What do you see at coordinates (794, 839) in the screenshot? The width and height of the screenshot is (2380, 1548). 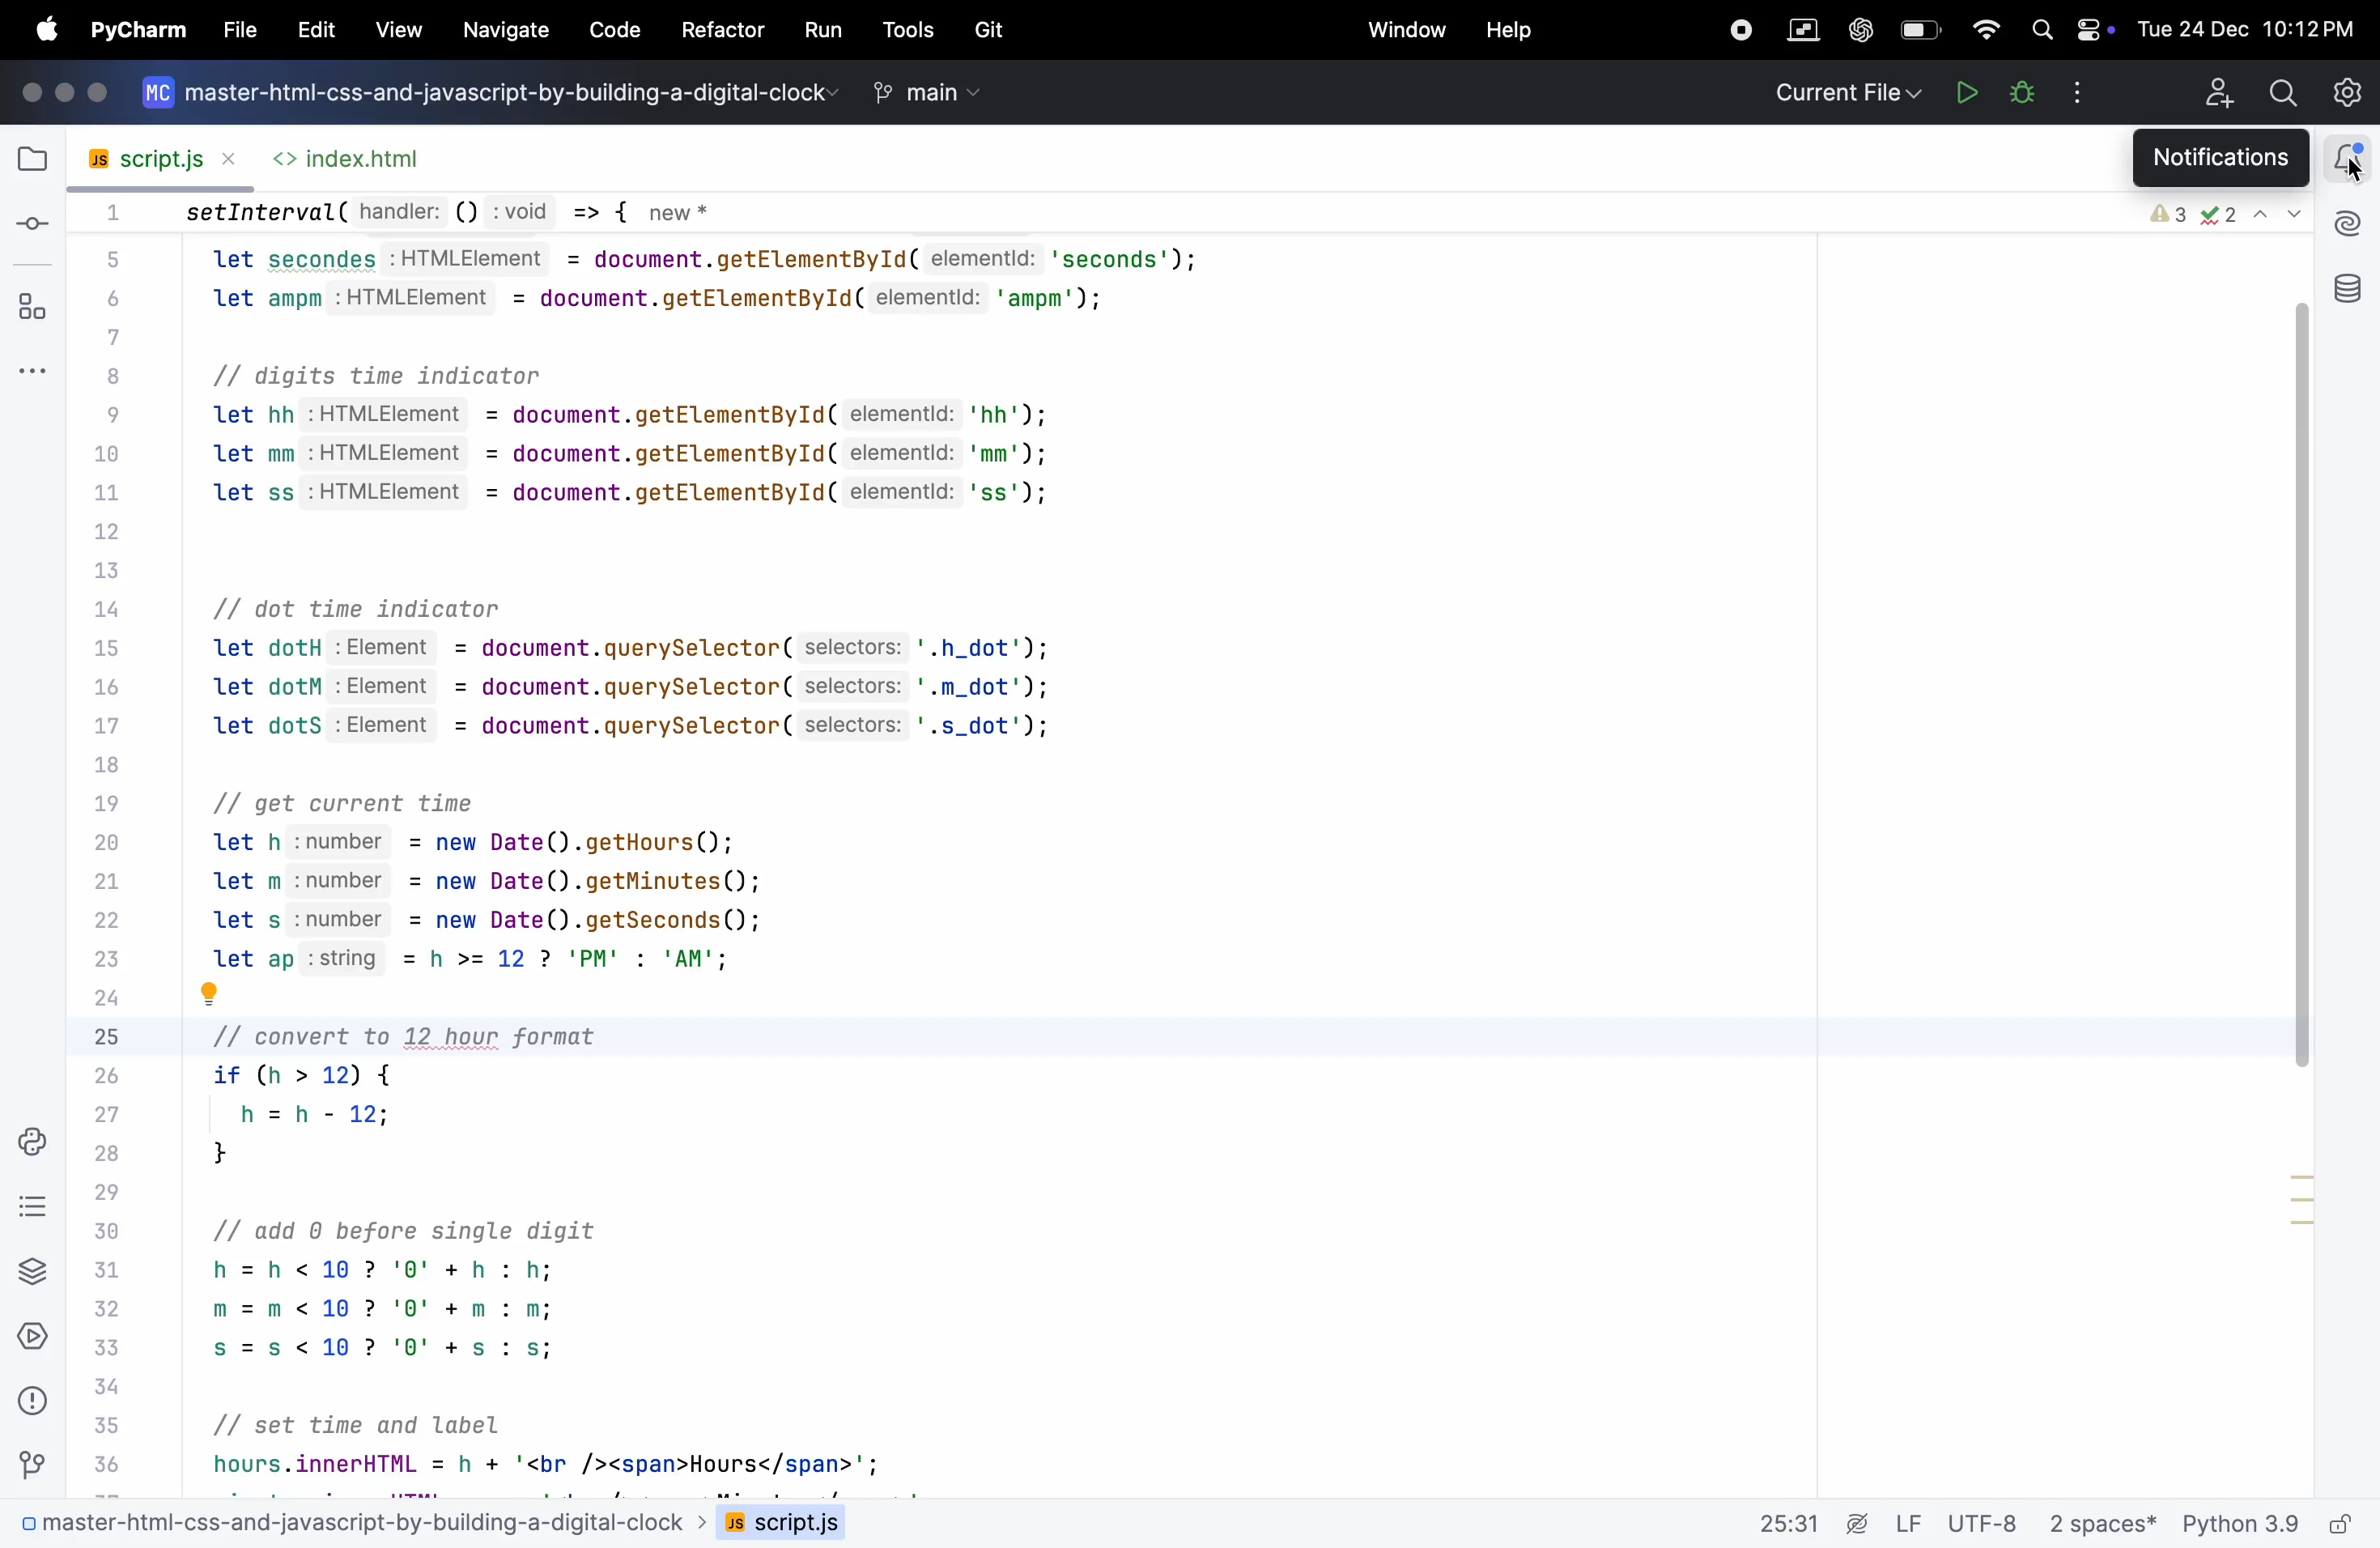 I see `setInterval( handler: () :void => { new *
let secondes :HTMLElement = document.getElementById( elementld: 'seconds');
let ampm :HTMLElement = document.getElementById( elementld: 'ampm');
// digits time indicator
let hh :HTMLElement = document.getElementById( elementld: 'hh');
let mm :HTMLElement = document.getElementById( elementld: 'mm');
let ss :HTMLElement = document.getElementById( elementld: 'ss');
// dot time indicator
let dotH :Element = document.querySelector( selectors: '.h_dot');
let dotM :Element = document.querySelector( selectors: '.m_dot');
let dotS :Element = document.querySelector( selectors: '.s_dot');
// get current time
let h :number = new Date().getHours();
let m :number = new Date().getMinutes();
let s :number = new Date().getSeconds();
let ap :string = h >= 12 ? 'PM' : 'AM';
| J
// convert to 12 hour format
if (h > 12) {
h =h- 12;
}
// add 0 before single digit
h=h<10 ? '0' + h : h;
m=m<10 ? '0' +m : m;
s=s<10? '0' +s : s;
// set time and label
hours.innerHTML = h + '<br /><span>Hours</span>';` at bounding box center [794, 839].